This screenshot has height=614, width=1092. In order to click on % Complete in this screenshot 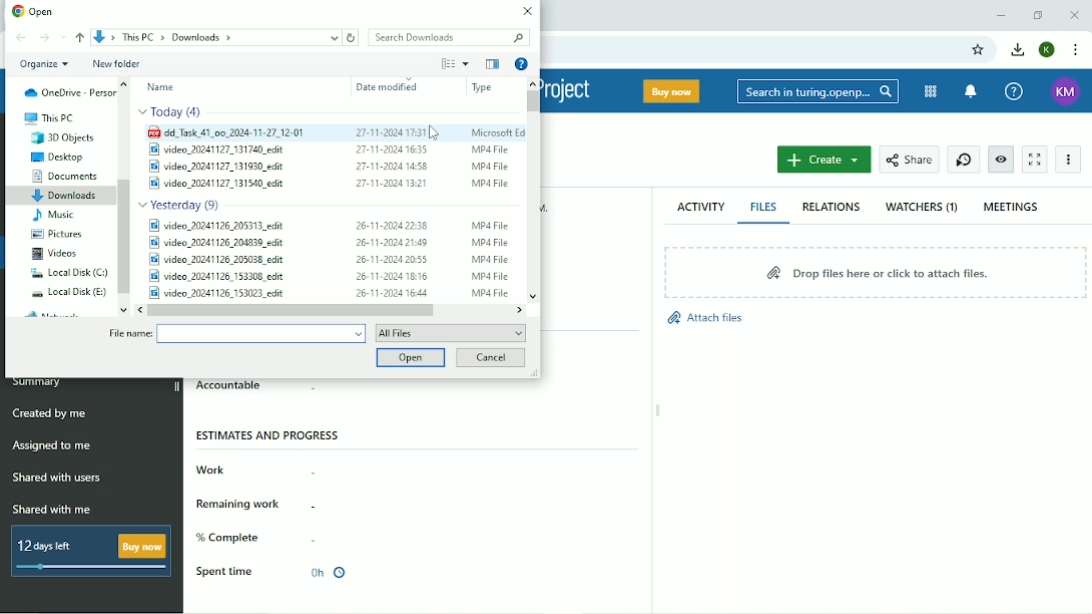, I will do `click(232, 538)`.